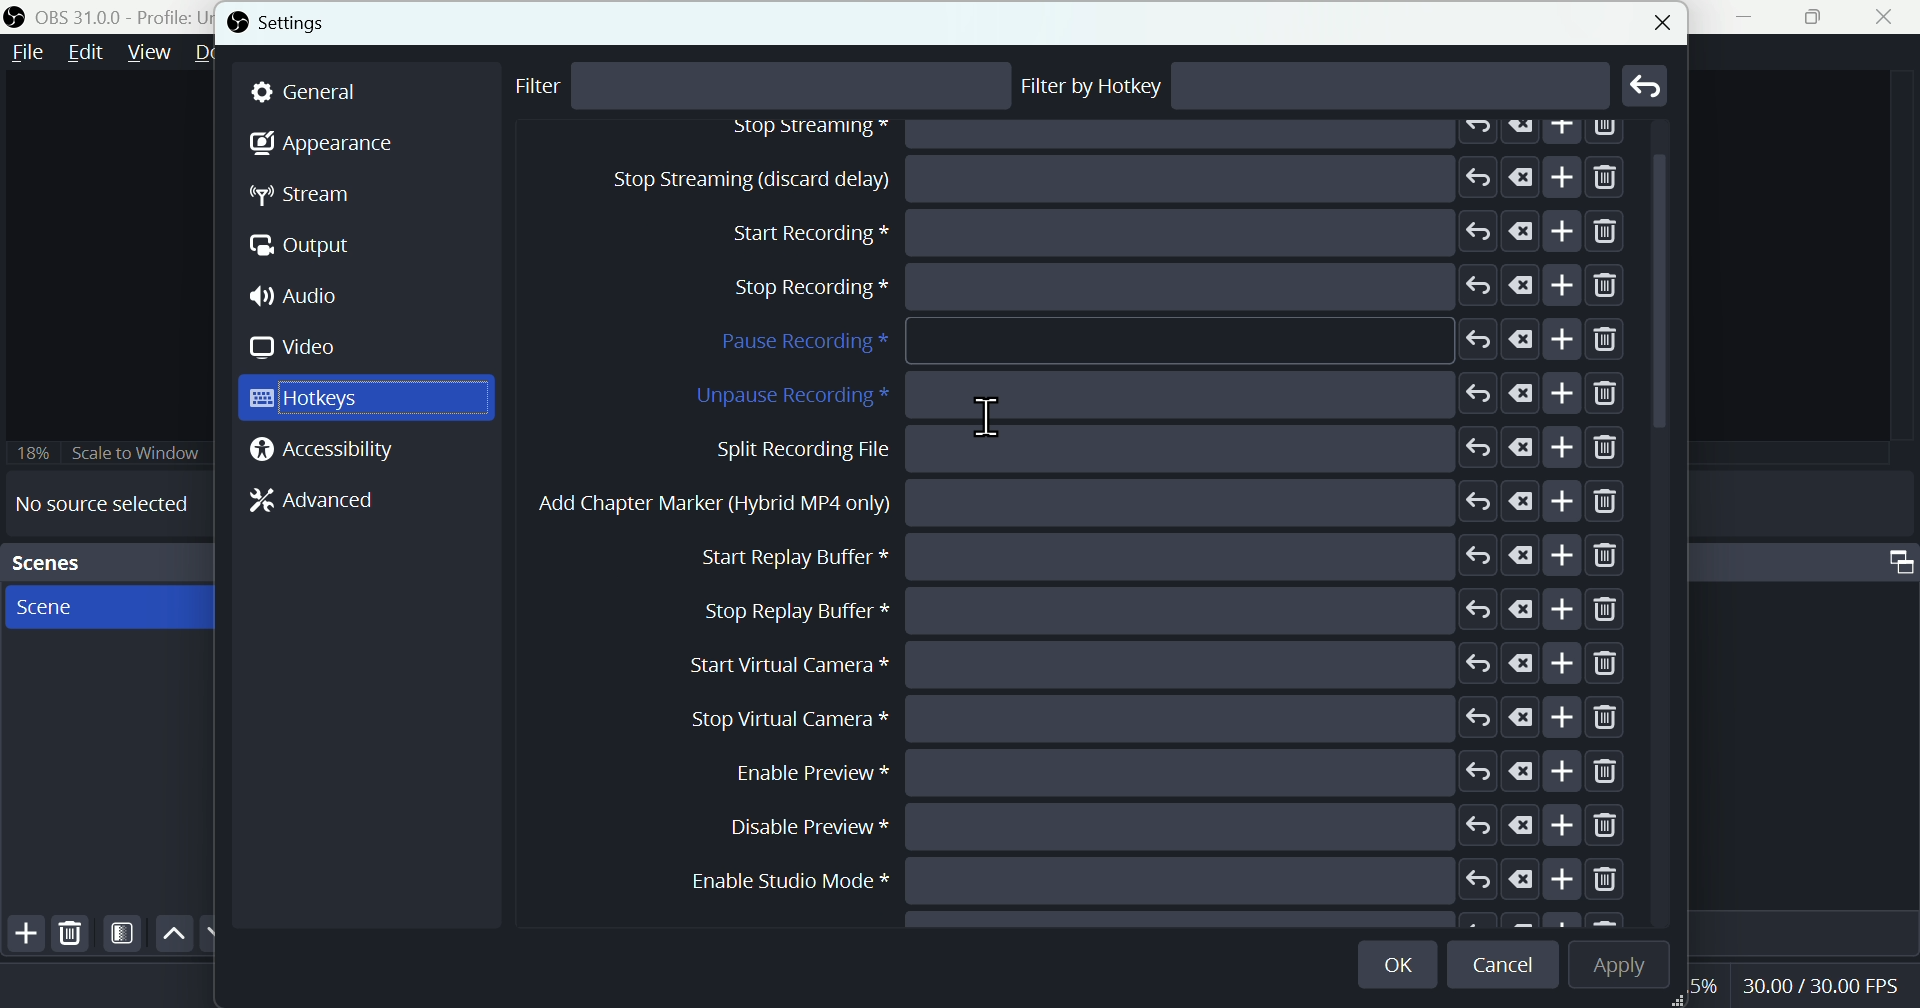 The width and height of the screenshot is (1920, 1008). I want to click on Disable preview, so click(1171, 832).